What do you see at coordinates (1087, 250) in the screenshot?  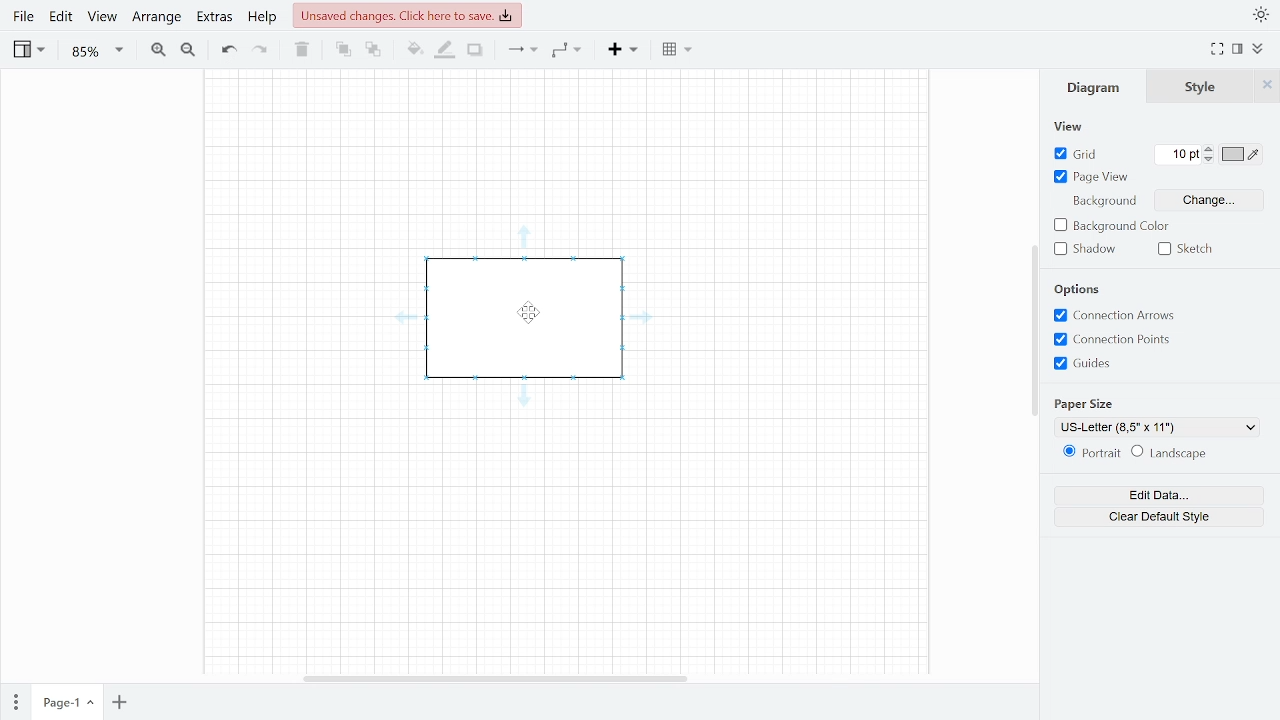 I see `Shadow` at bounding box center [1087, 250].